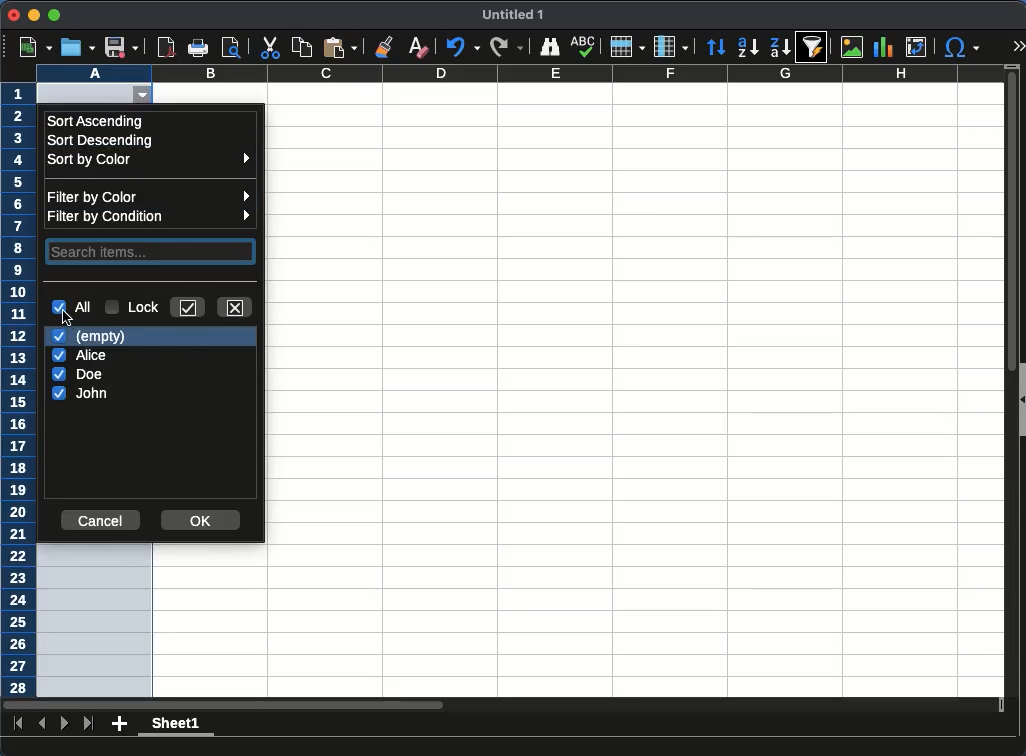  Describe the element at coordinates (585, 46) in the screenshot. I see `spell check` at that location.